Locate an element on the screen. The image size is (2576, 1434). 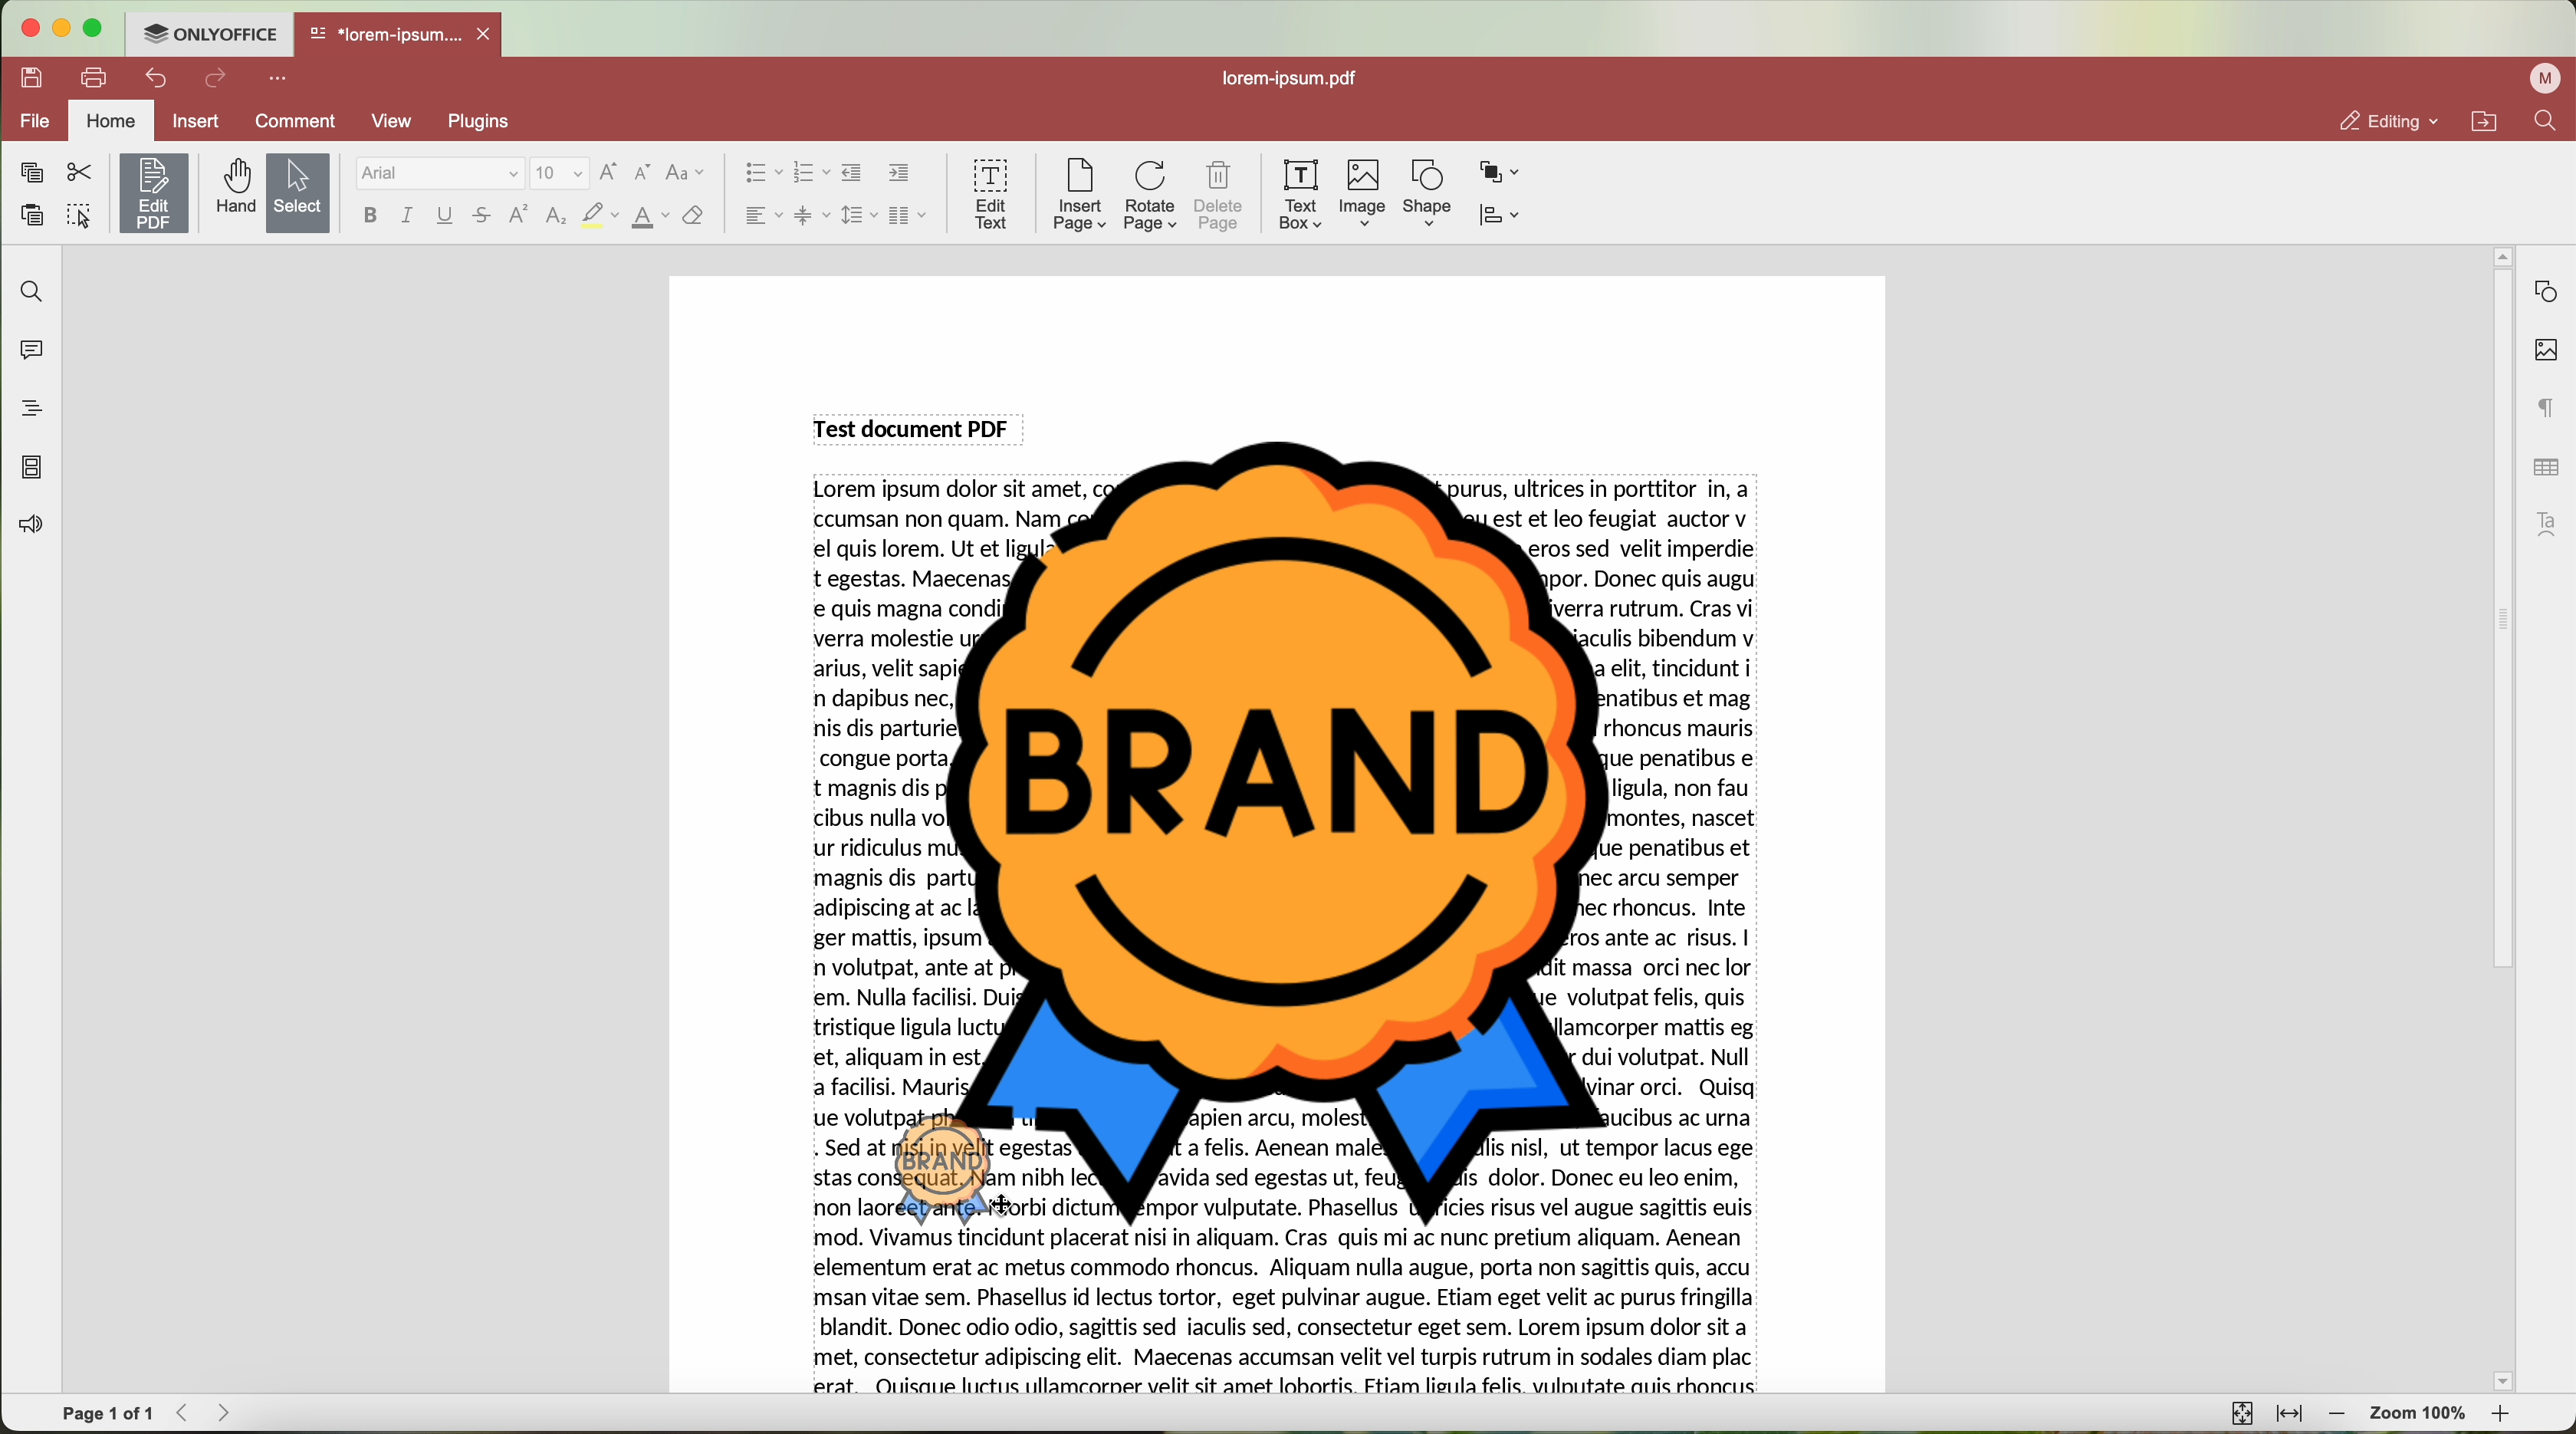
Test document PDF is located at coordinates (917, 427).